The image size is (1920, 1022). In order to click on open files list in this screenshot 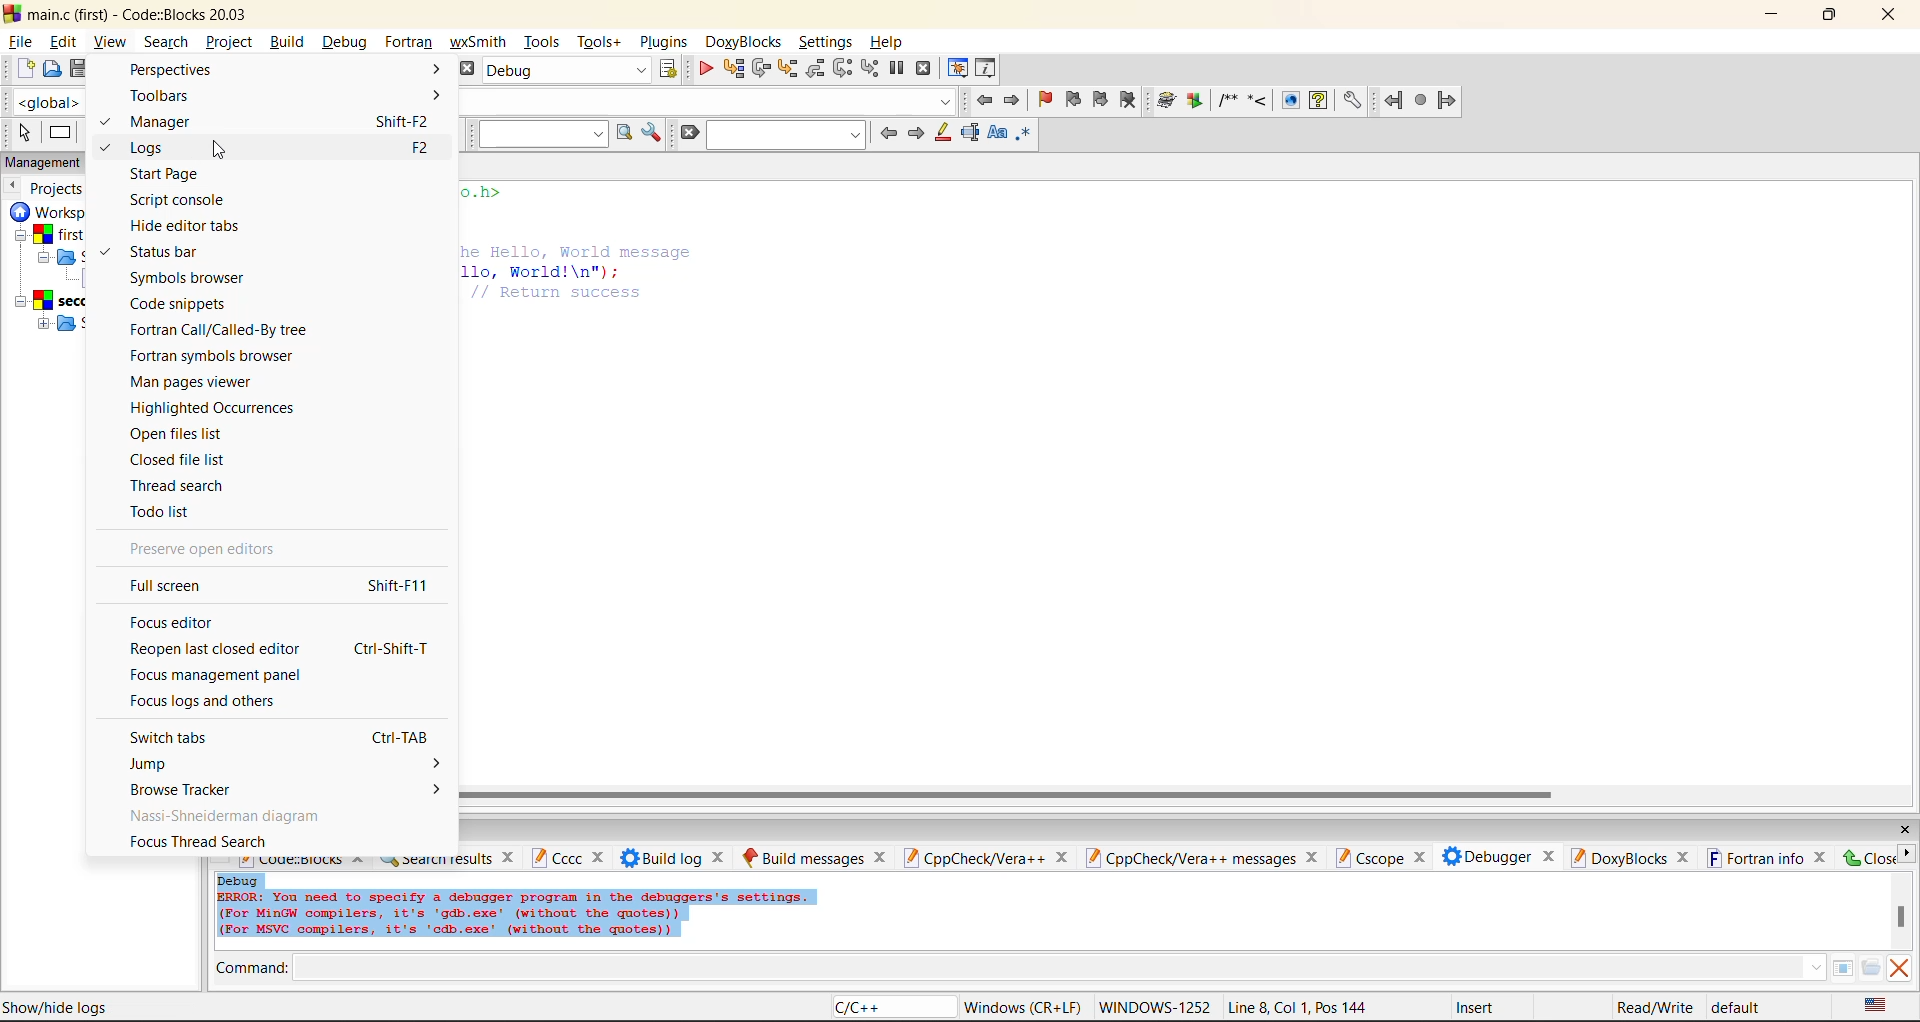, I will do `click(180, 435)`.